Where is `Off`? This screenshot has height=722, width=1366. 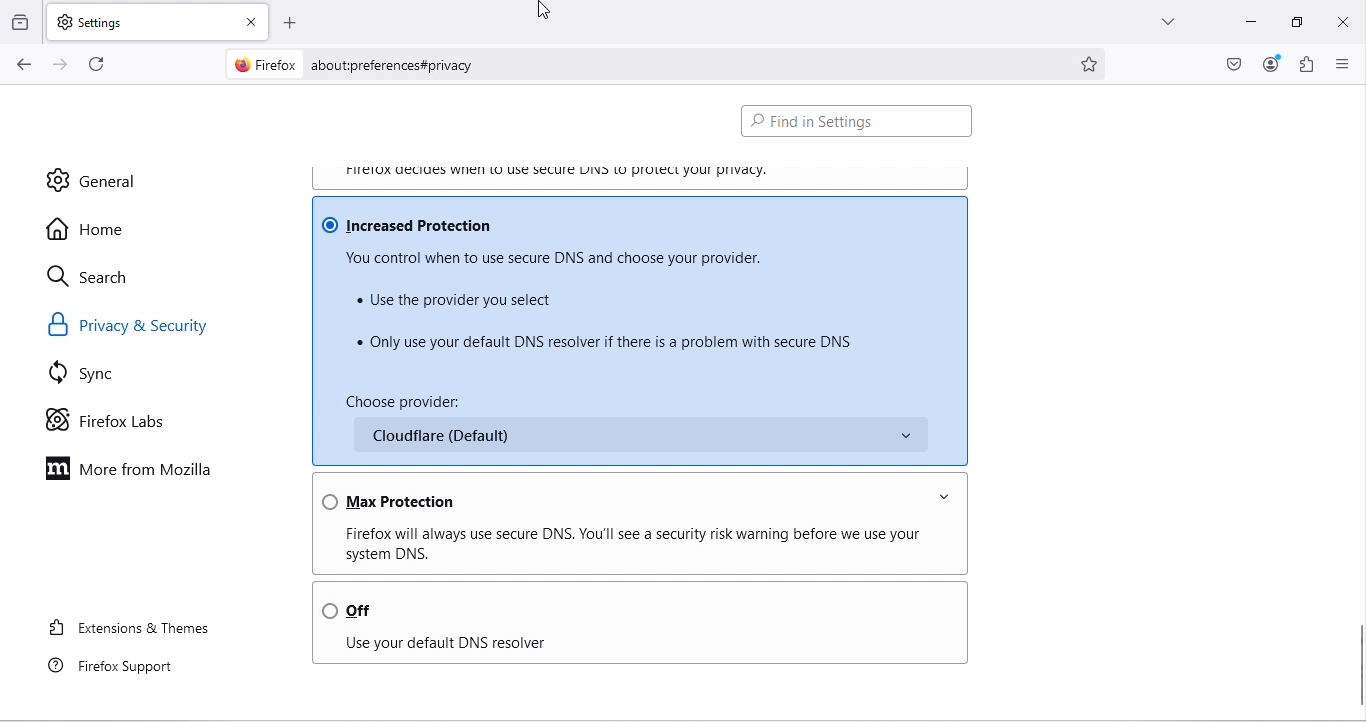
Off is located at coordinates (625, 605).